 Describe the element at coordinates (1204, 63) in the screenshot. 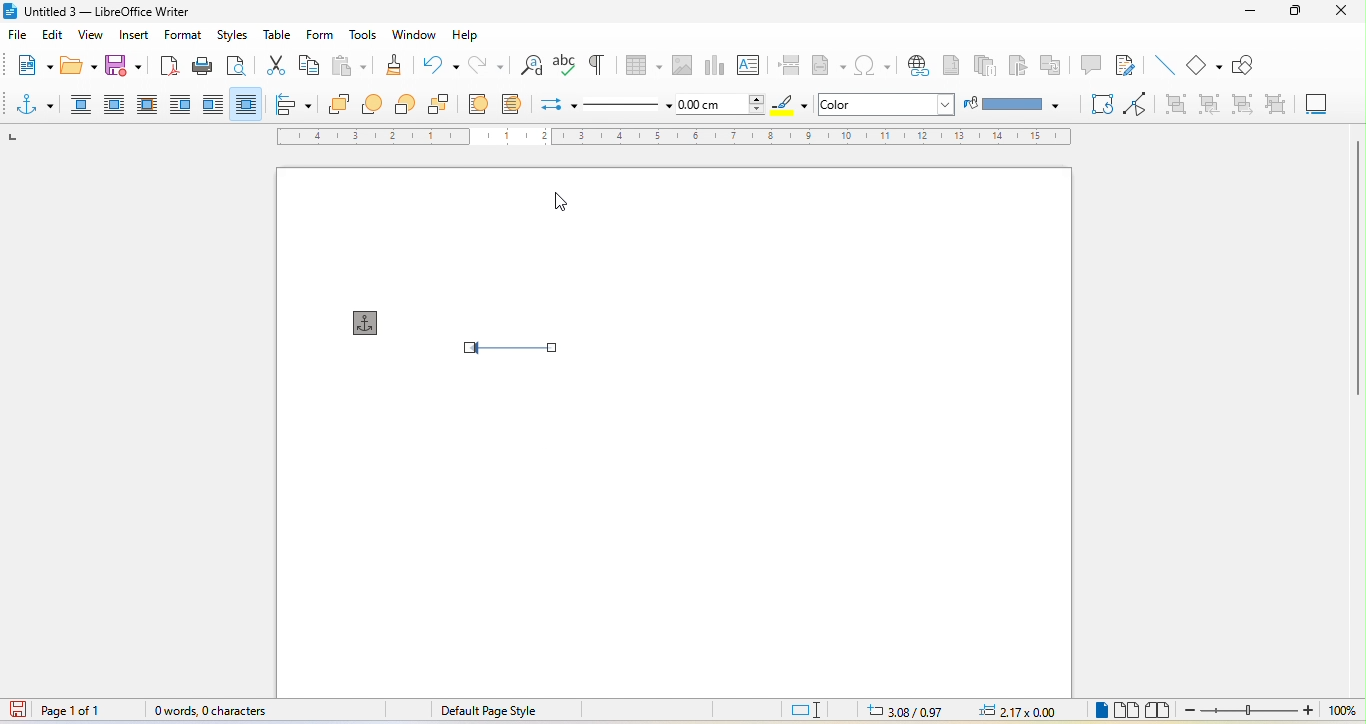

I see `basic shape` at that location.